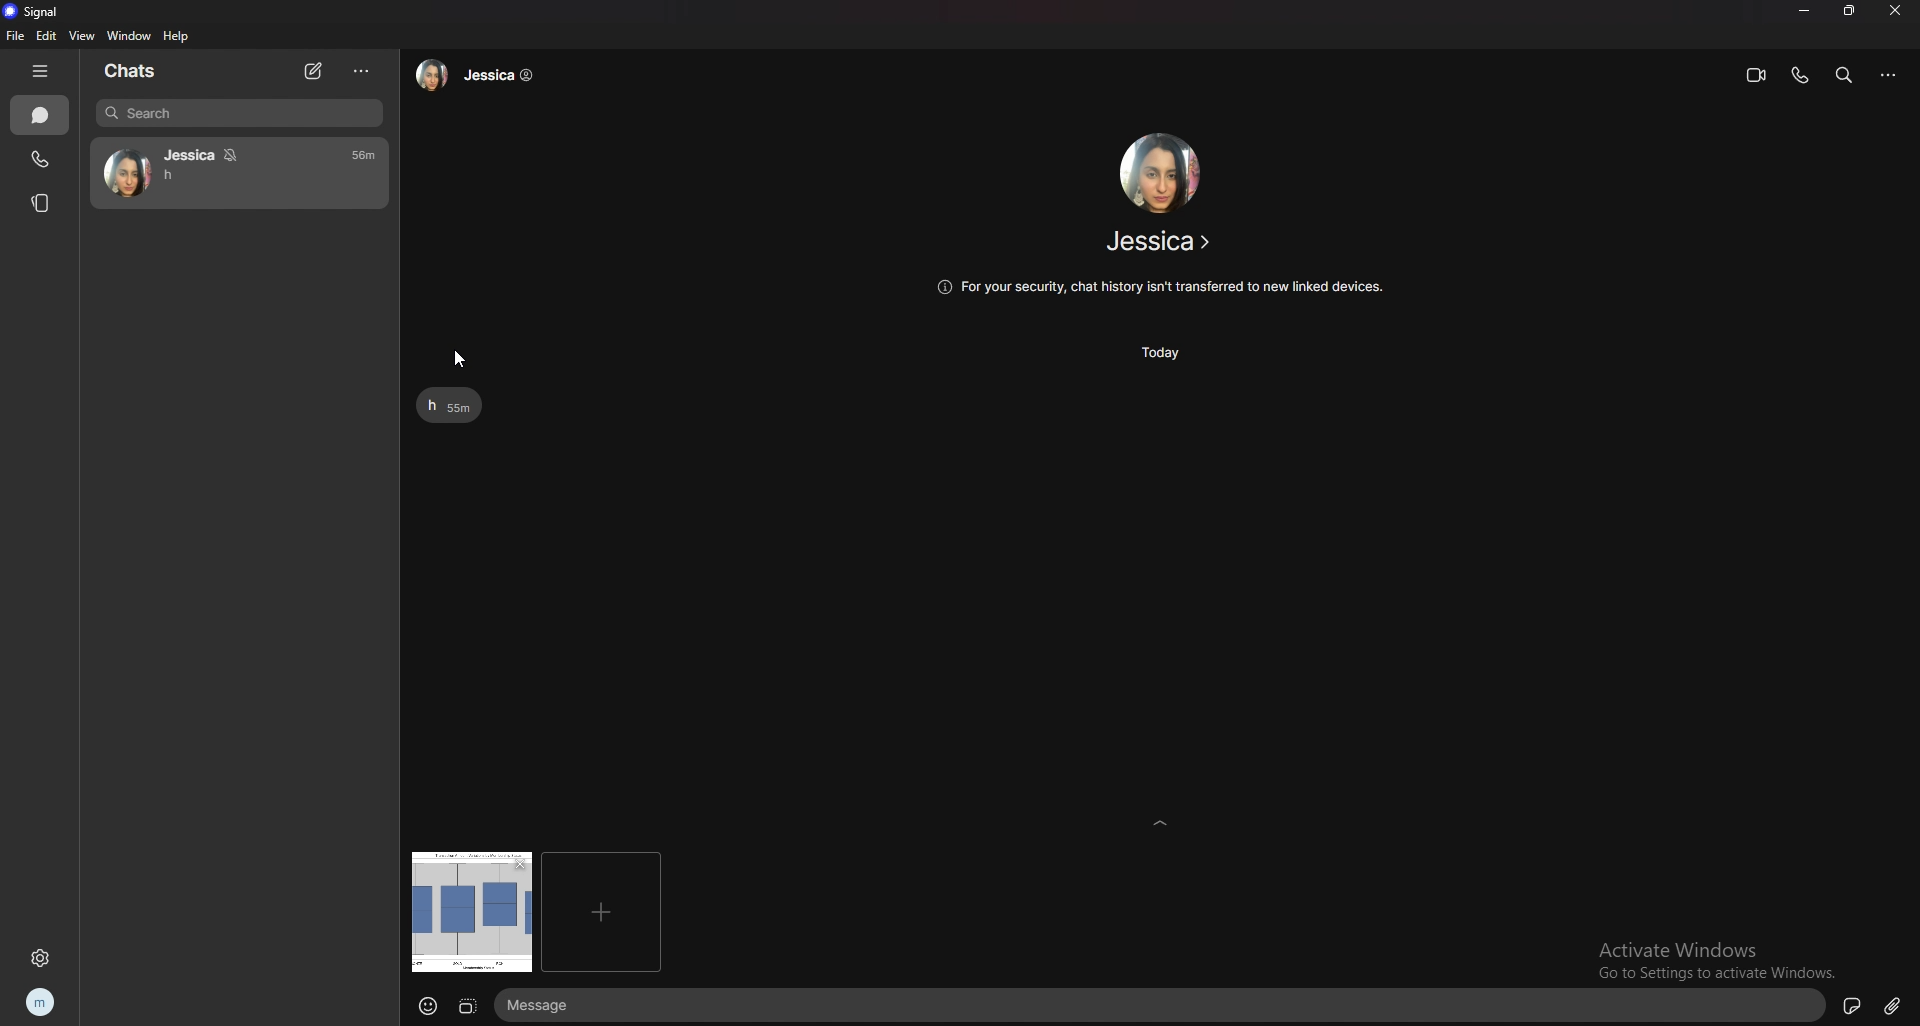 The width and height of the screenshot is (1920, 1026). Describe the element at coordinates (1896, 1005) in the screenshot. I see `attachment` at that location.